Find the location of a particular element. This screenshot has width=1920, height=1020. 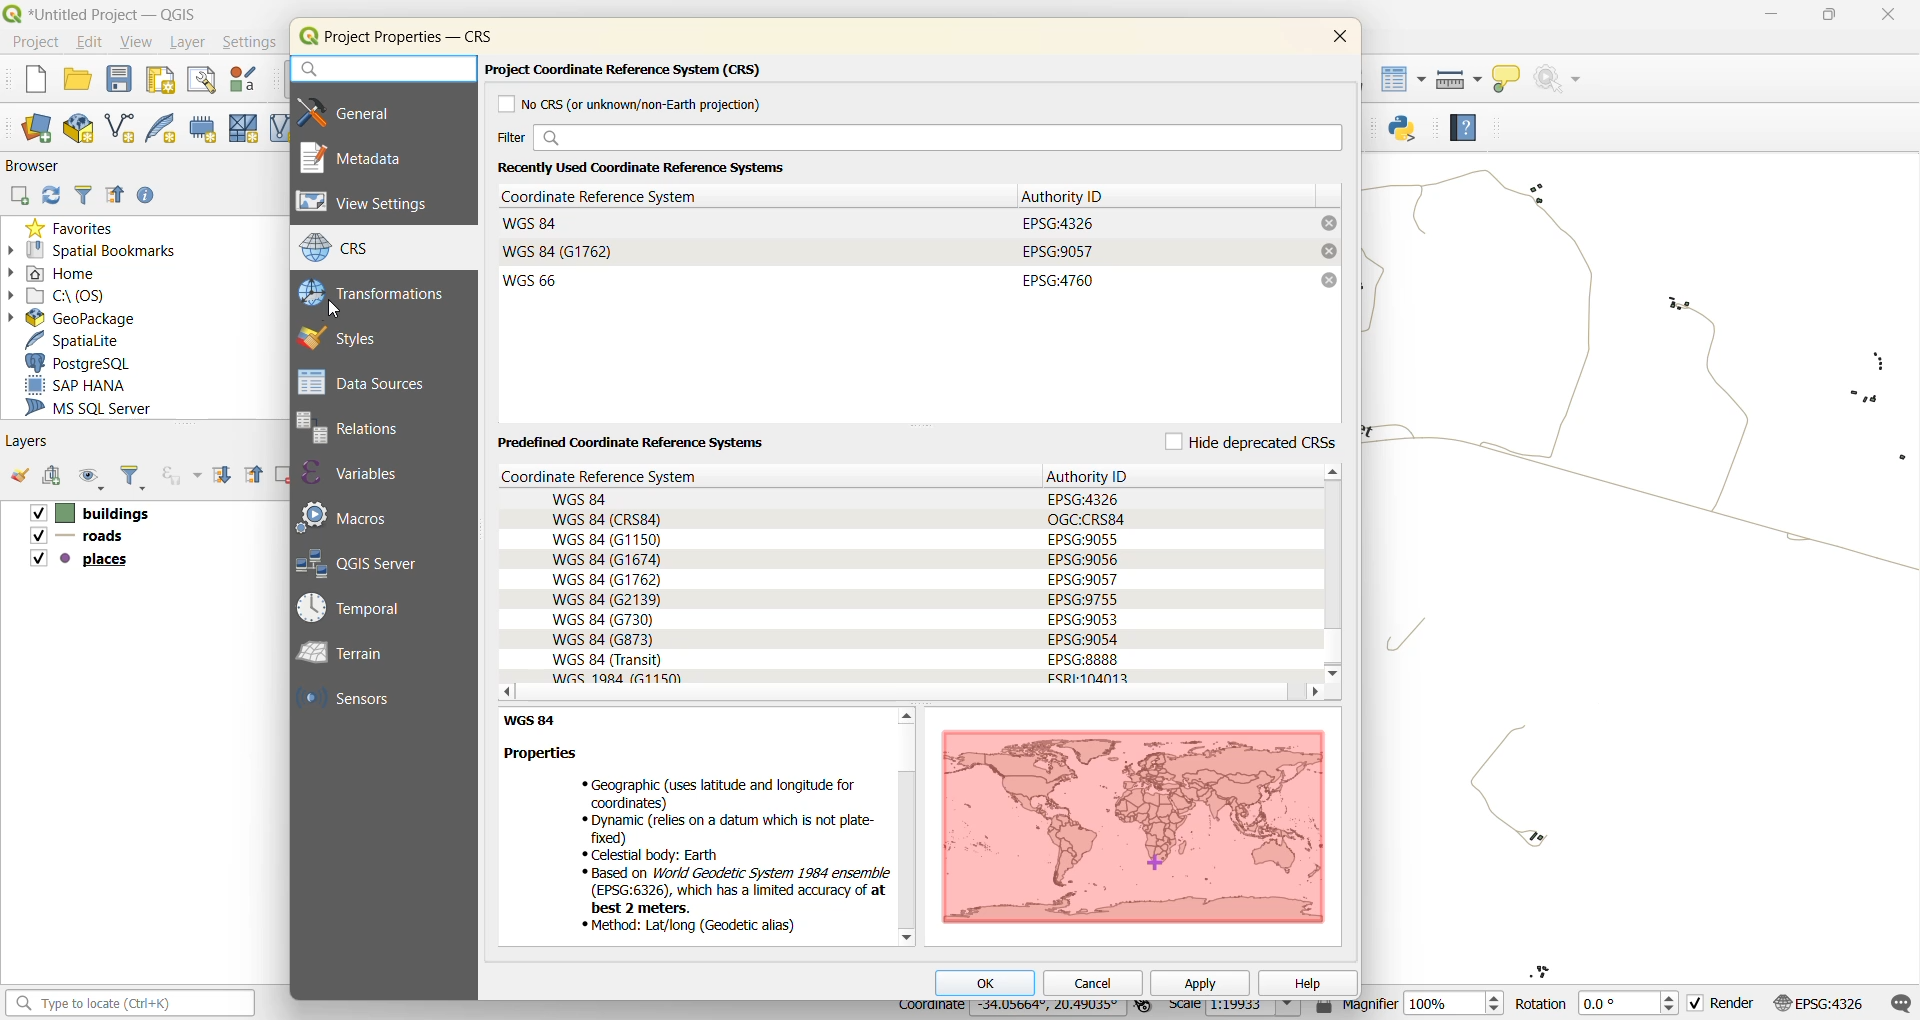

EPSG:9056 is located at coordinates (1083, 559).